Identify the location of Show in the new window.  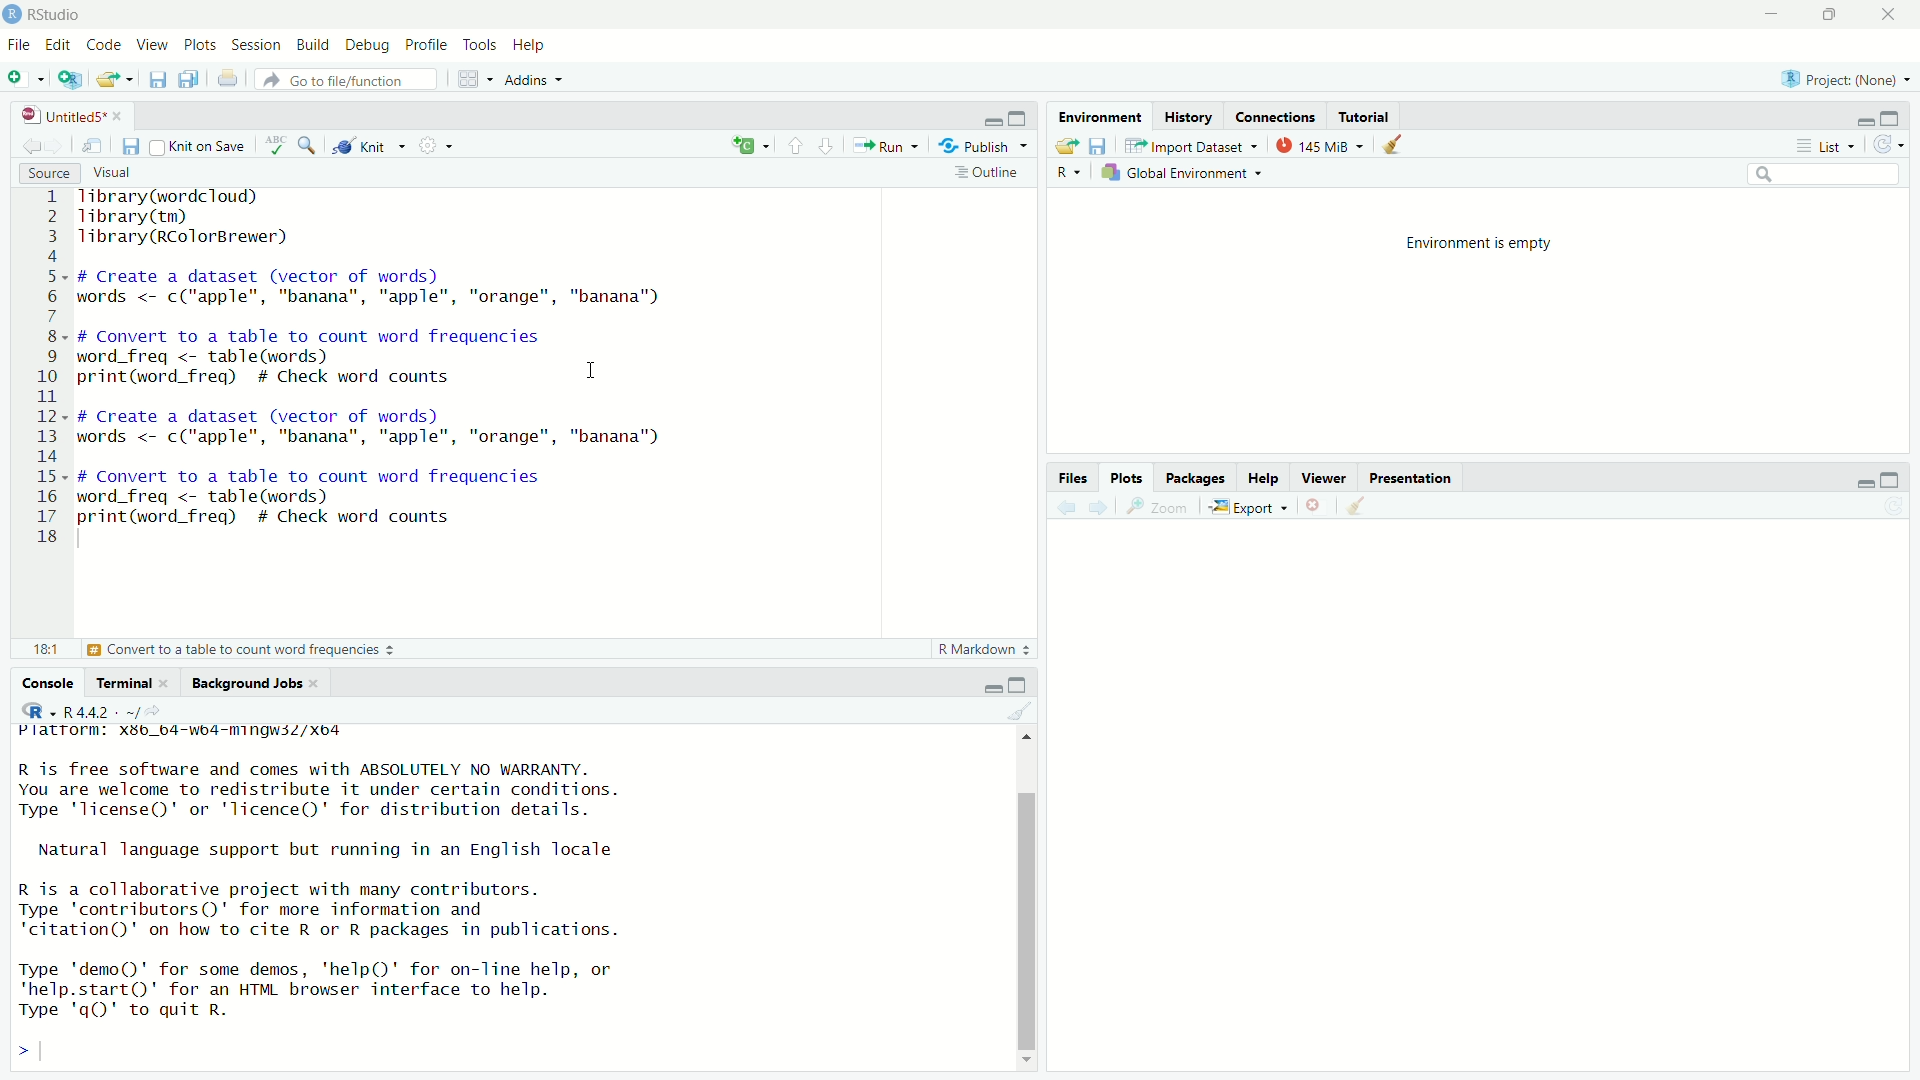
(90, 146).